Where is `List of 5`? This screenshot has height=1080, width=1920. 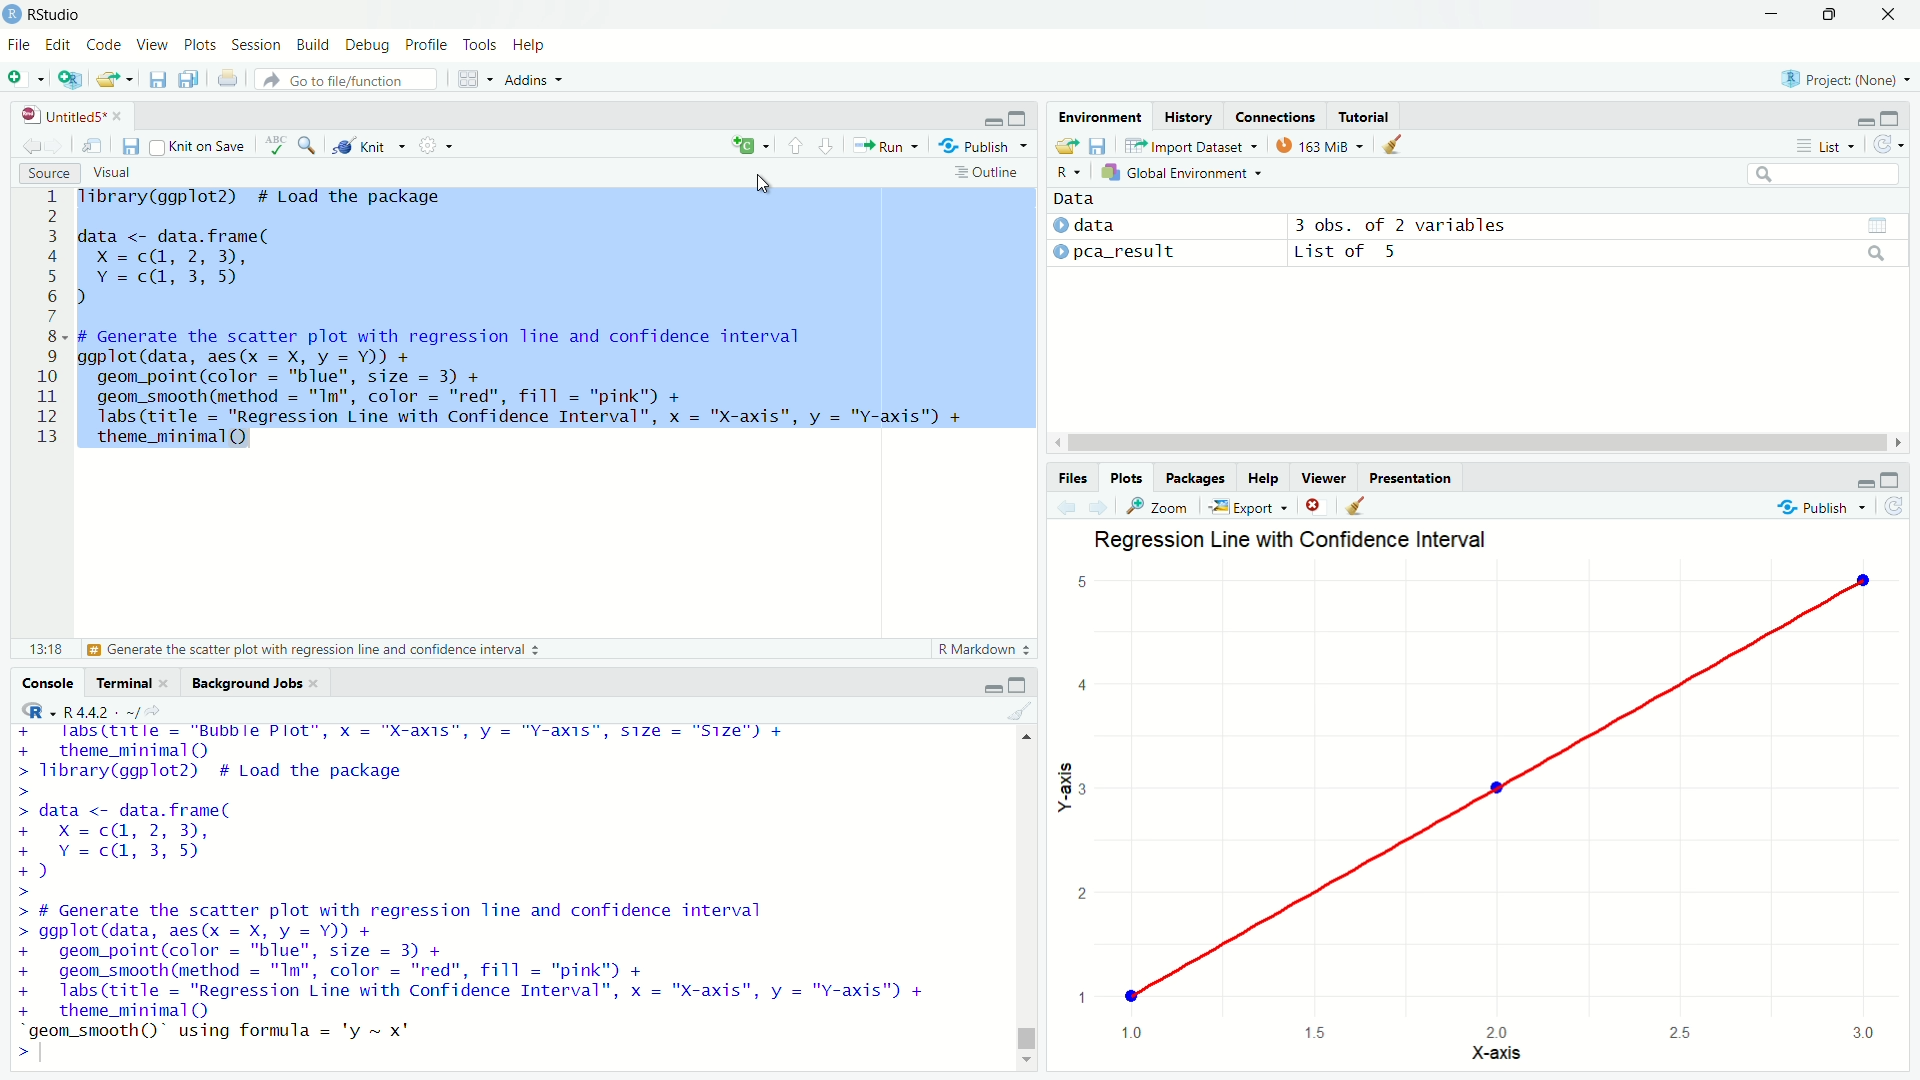
List of 5 is located at coordinates (1350, 252).